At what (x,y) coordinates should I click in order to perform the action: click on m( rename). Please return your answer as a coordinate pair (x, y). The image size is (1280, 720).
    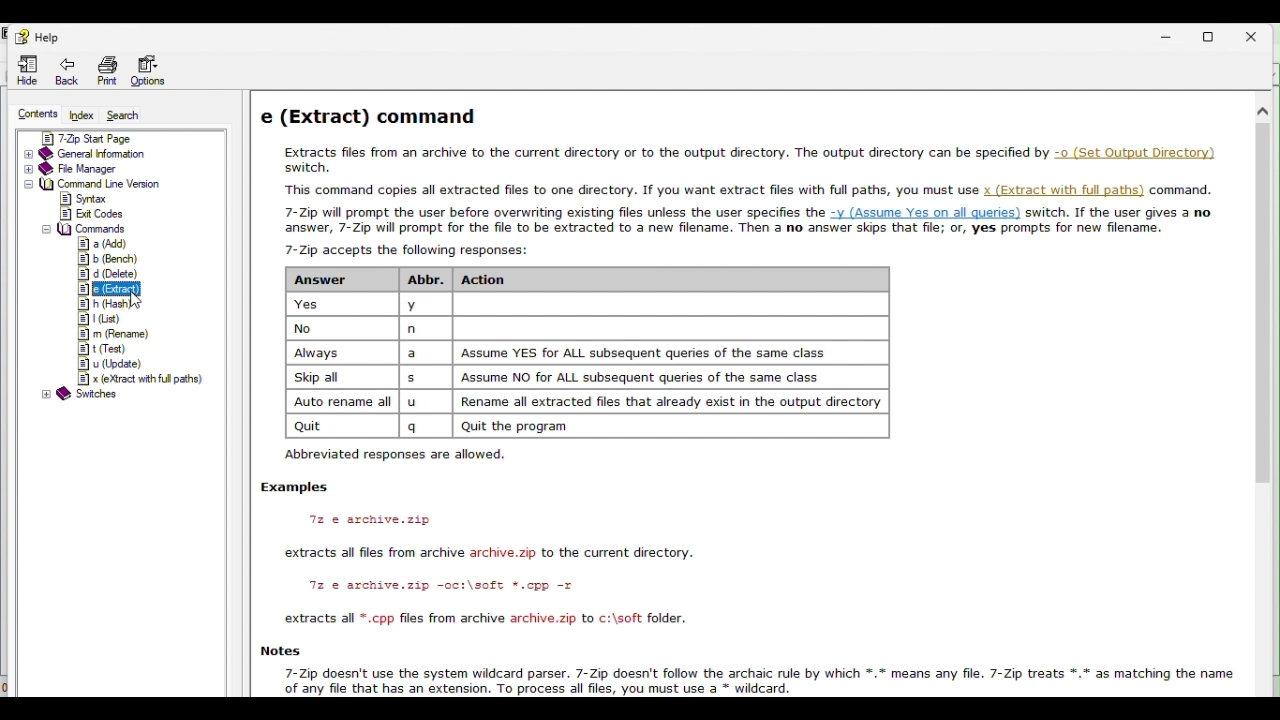
    Looking at the image, I should click on (112, 334).